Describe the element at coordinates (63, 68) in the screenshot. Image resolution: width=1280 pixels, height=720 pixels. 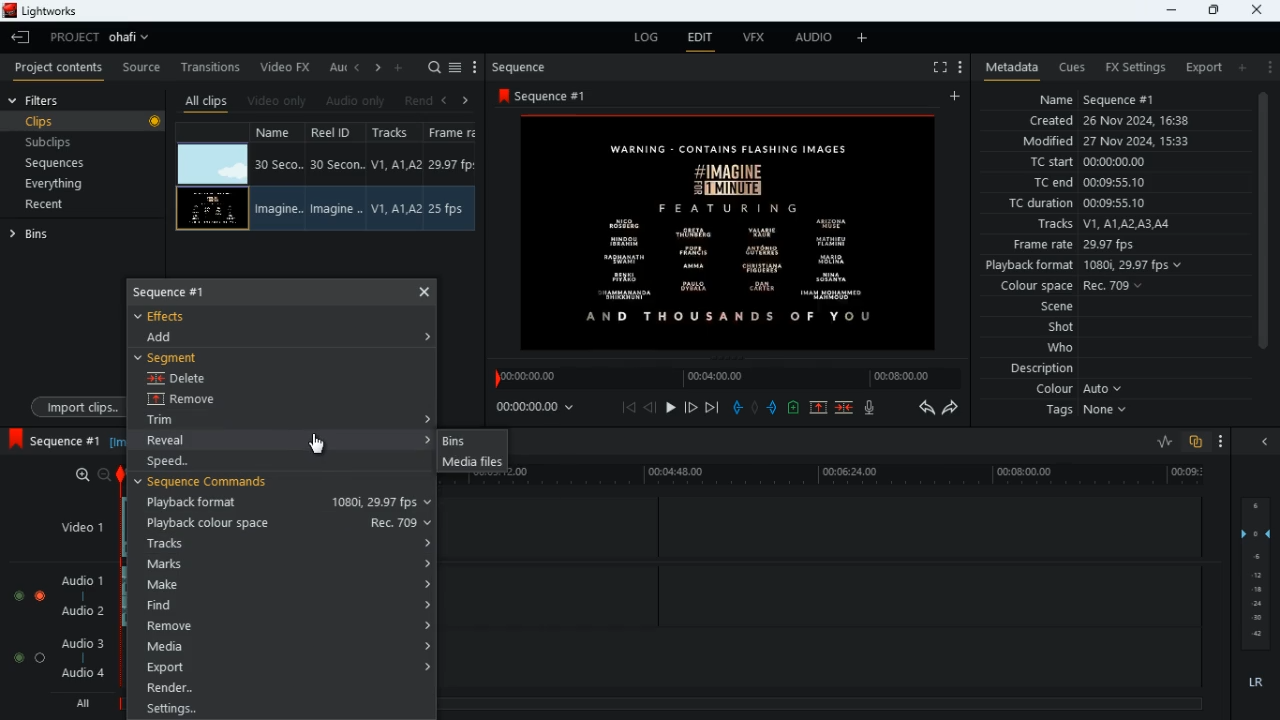
I see `project contents` at that location.